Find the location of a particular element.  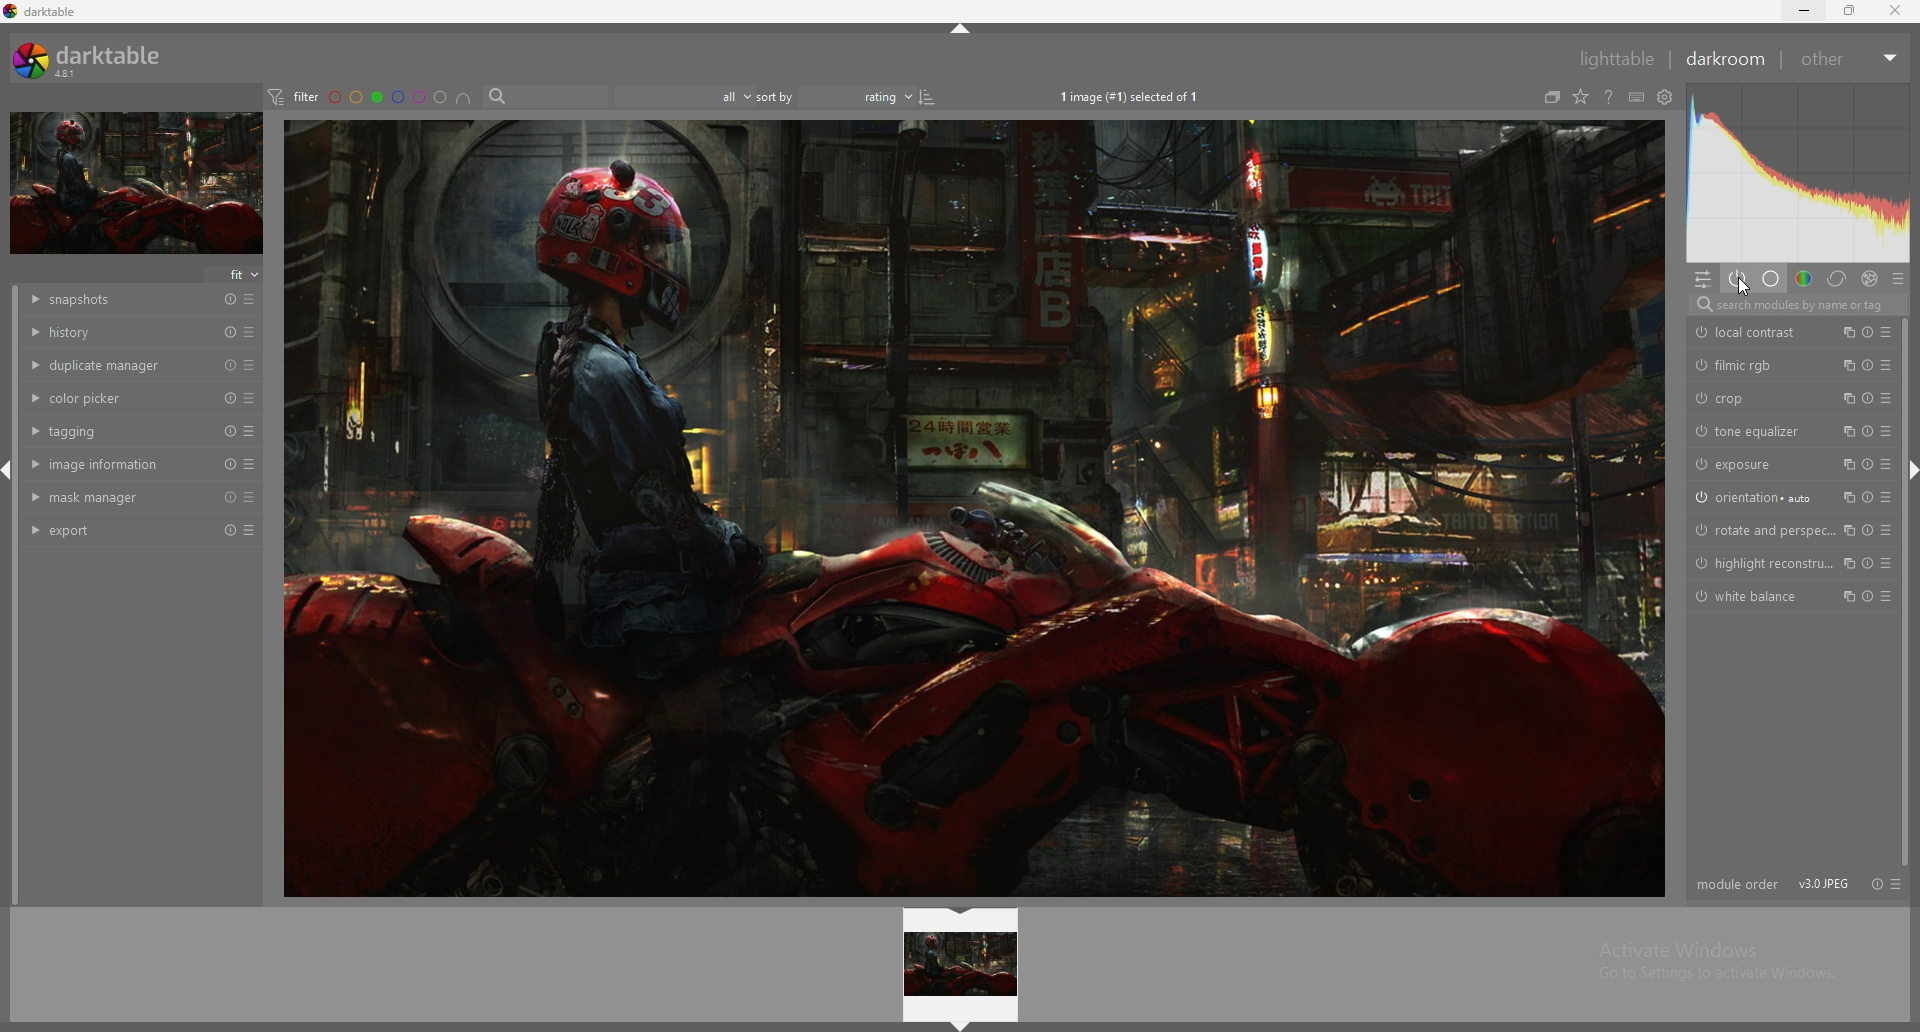

search modules is located at coordinates (1795, 307).